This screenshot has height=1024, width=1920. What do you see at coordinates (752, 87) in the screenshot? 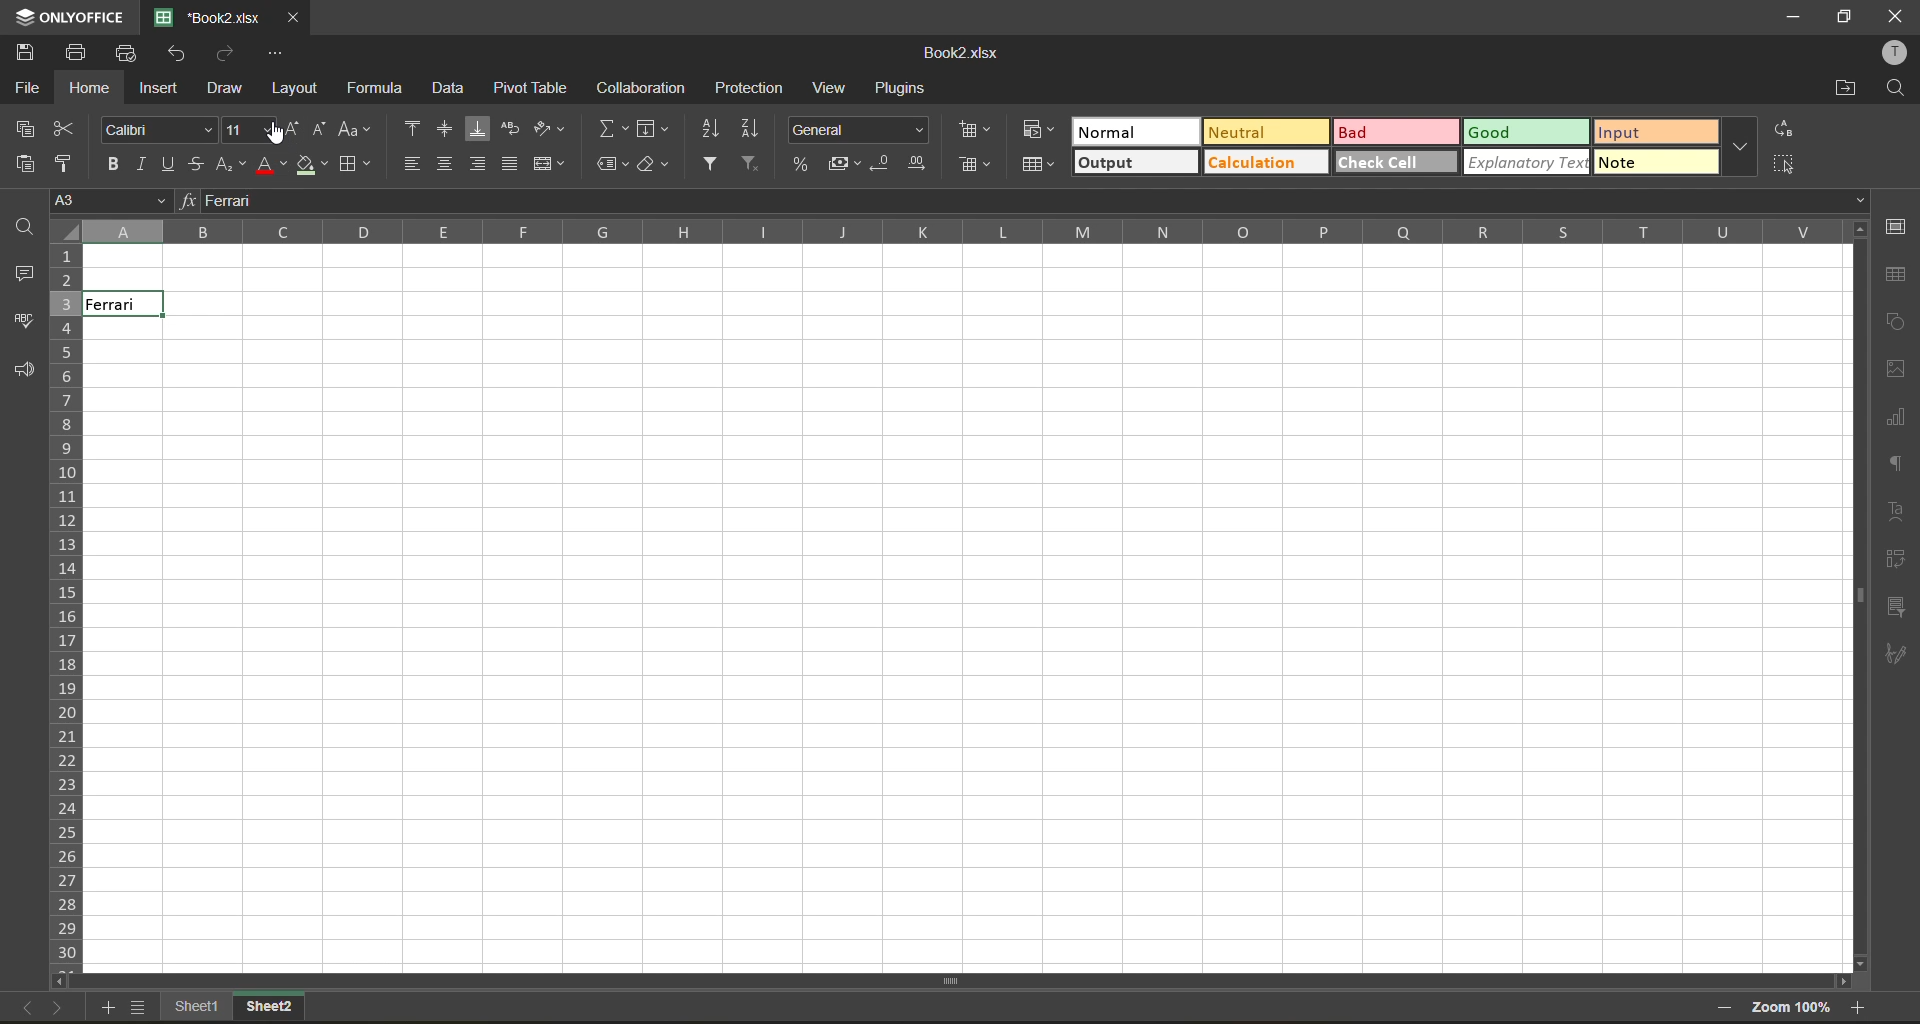
I see `protection` at bounding box center [752, 87].